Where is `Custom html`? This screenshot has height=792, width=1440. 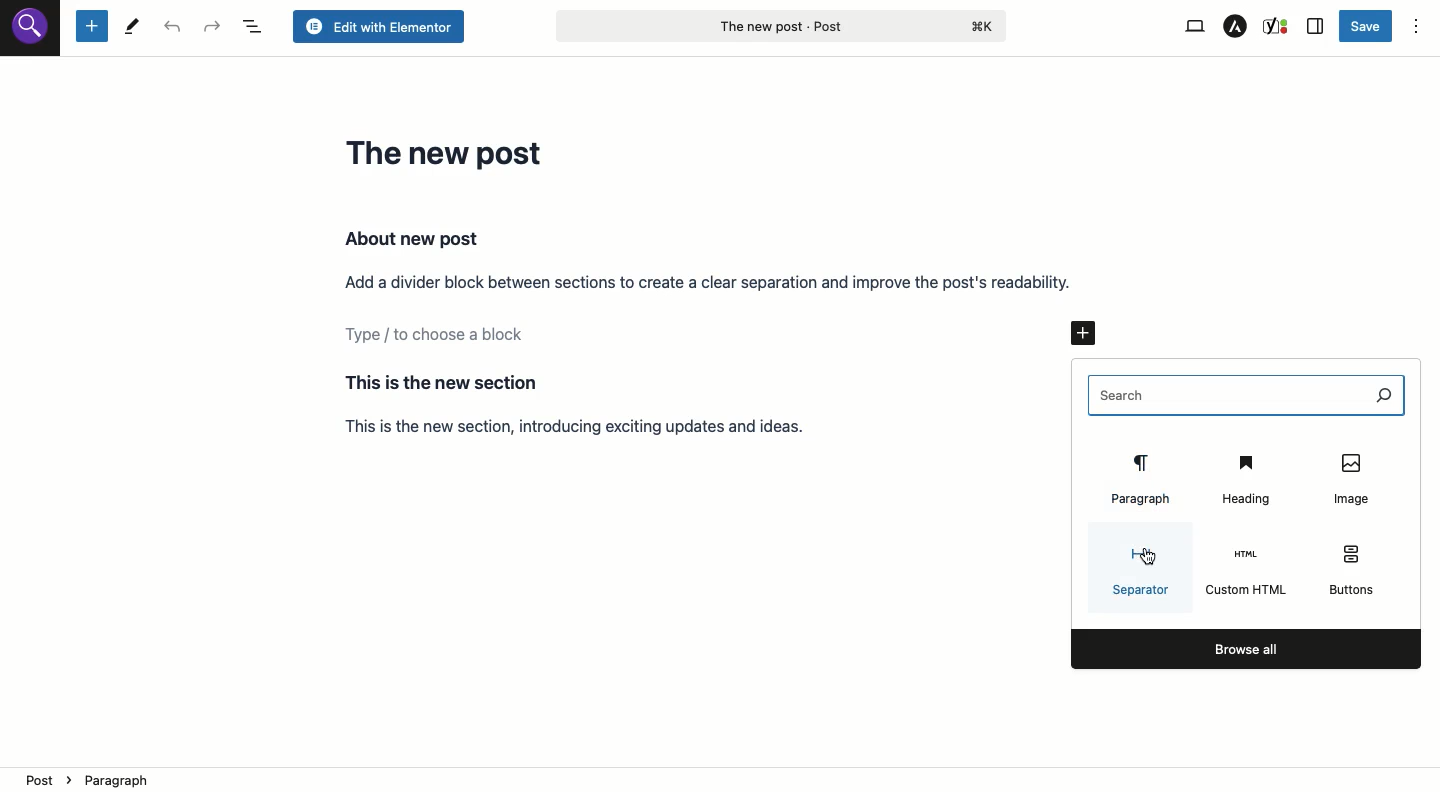 Custom html is located at coordinates (1246, 572).